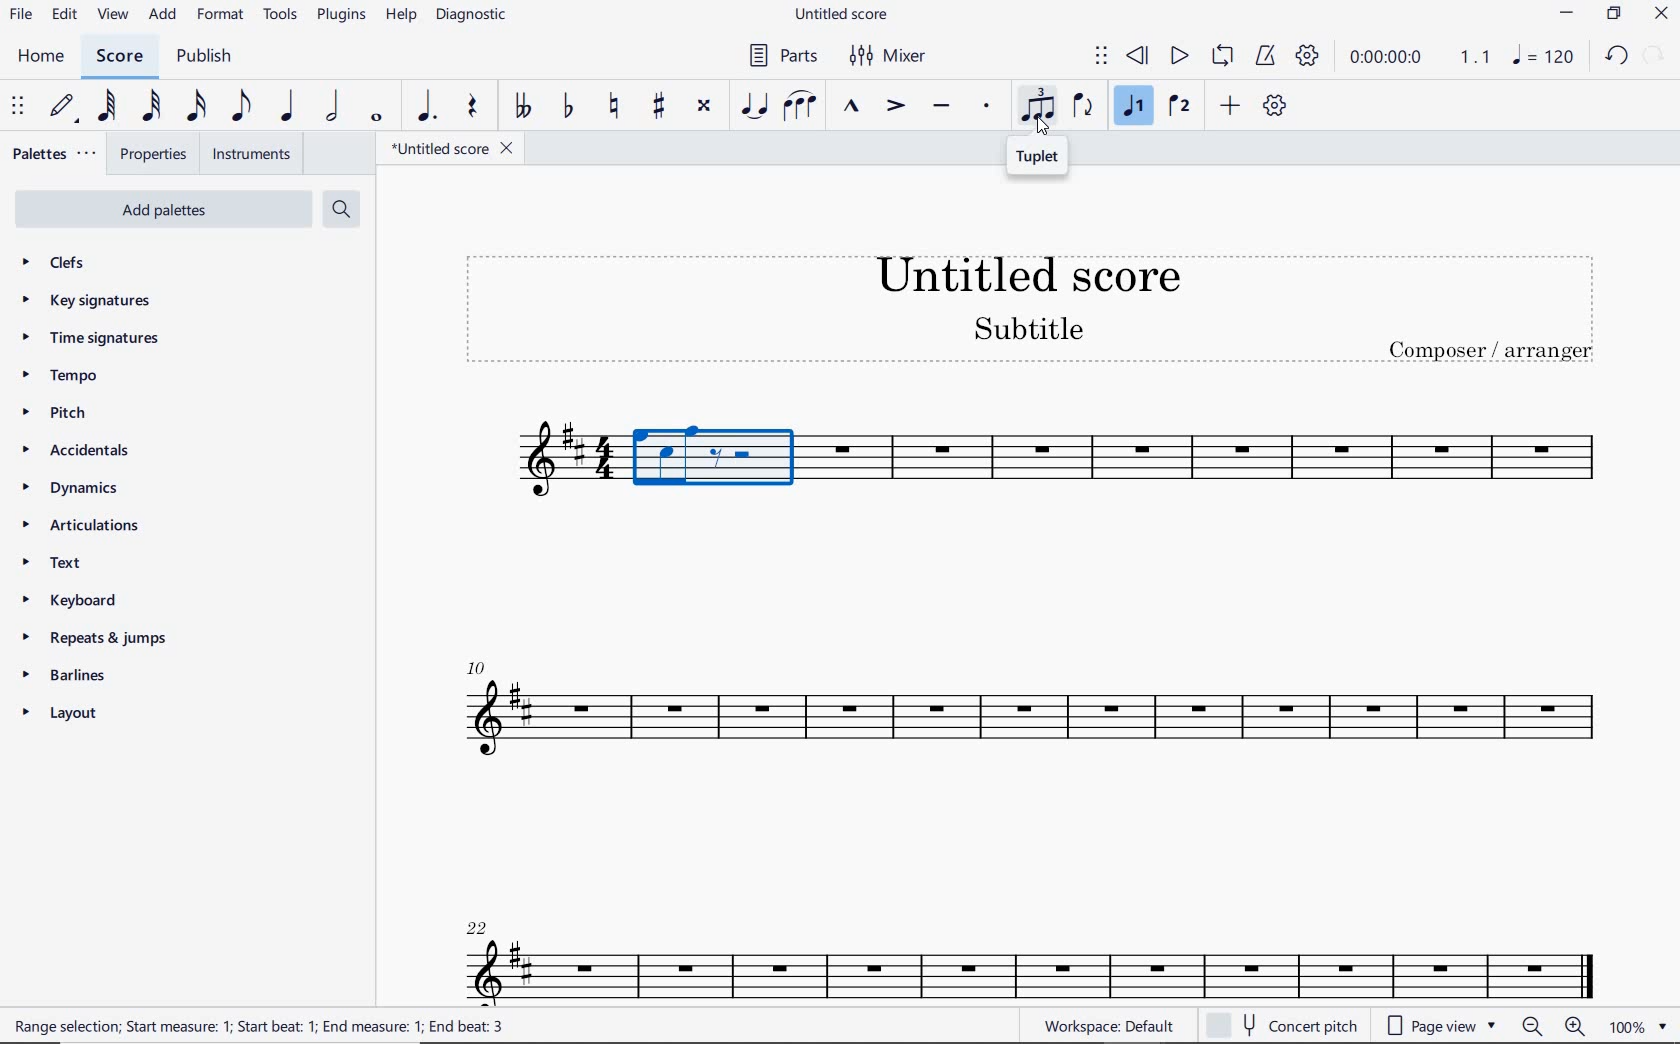 The width and height of the screenshot is (1680, 1044). Describe the element at coordinates (79, 412) in the screenshot. I see `PITCH` at that location.